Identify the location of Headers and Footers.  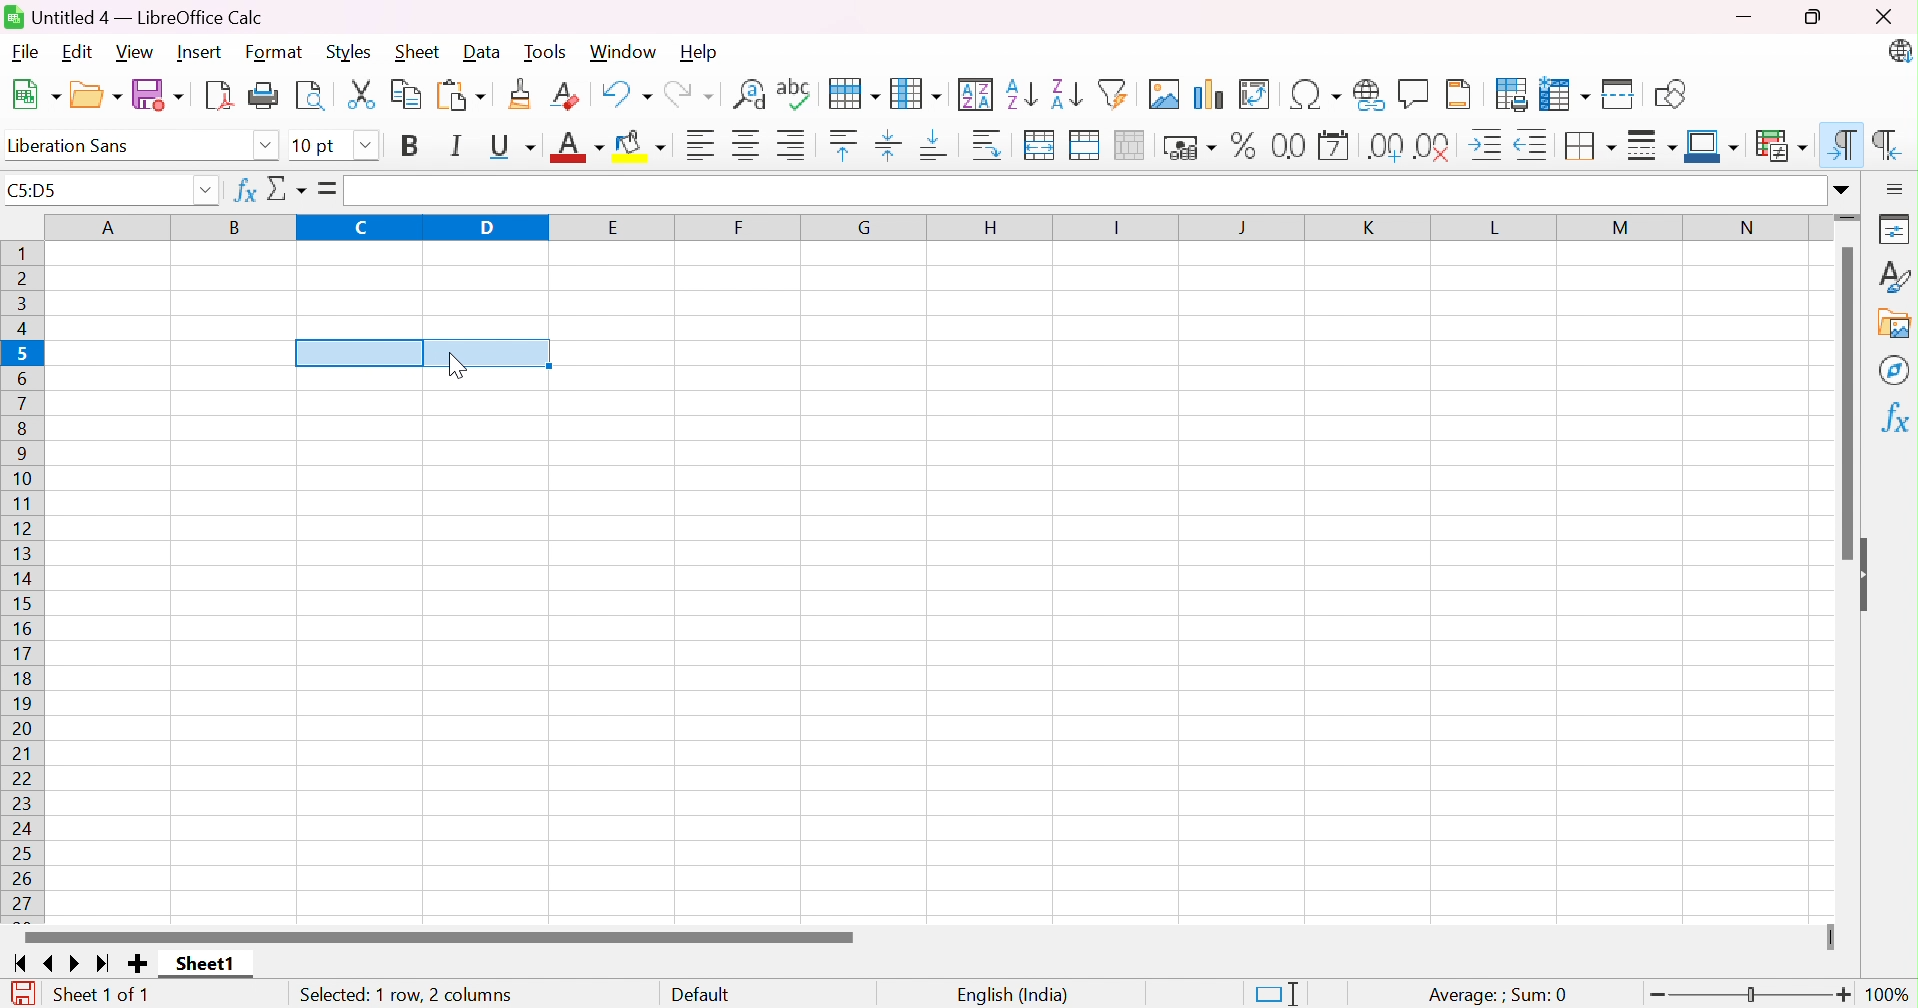
(1464, 93).